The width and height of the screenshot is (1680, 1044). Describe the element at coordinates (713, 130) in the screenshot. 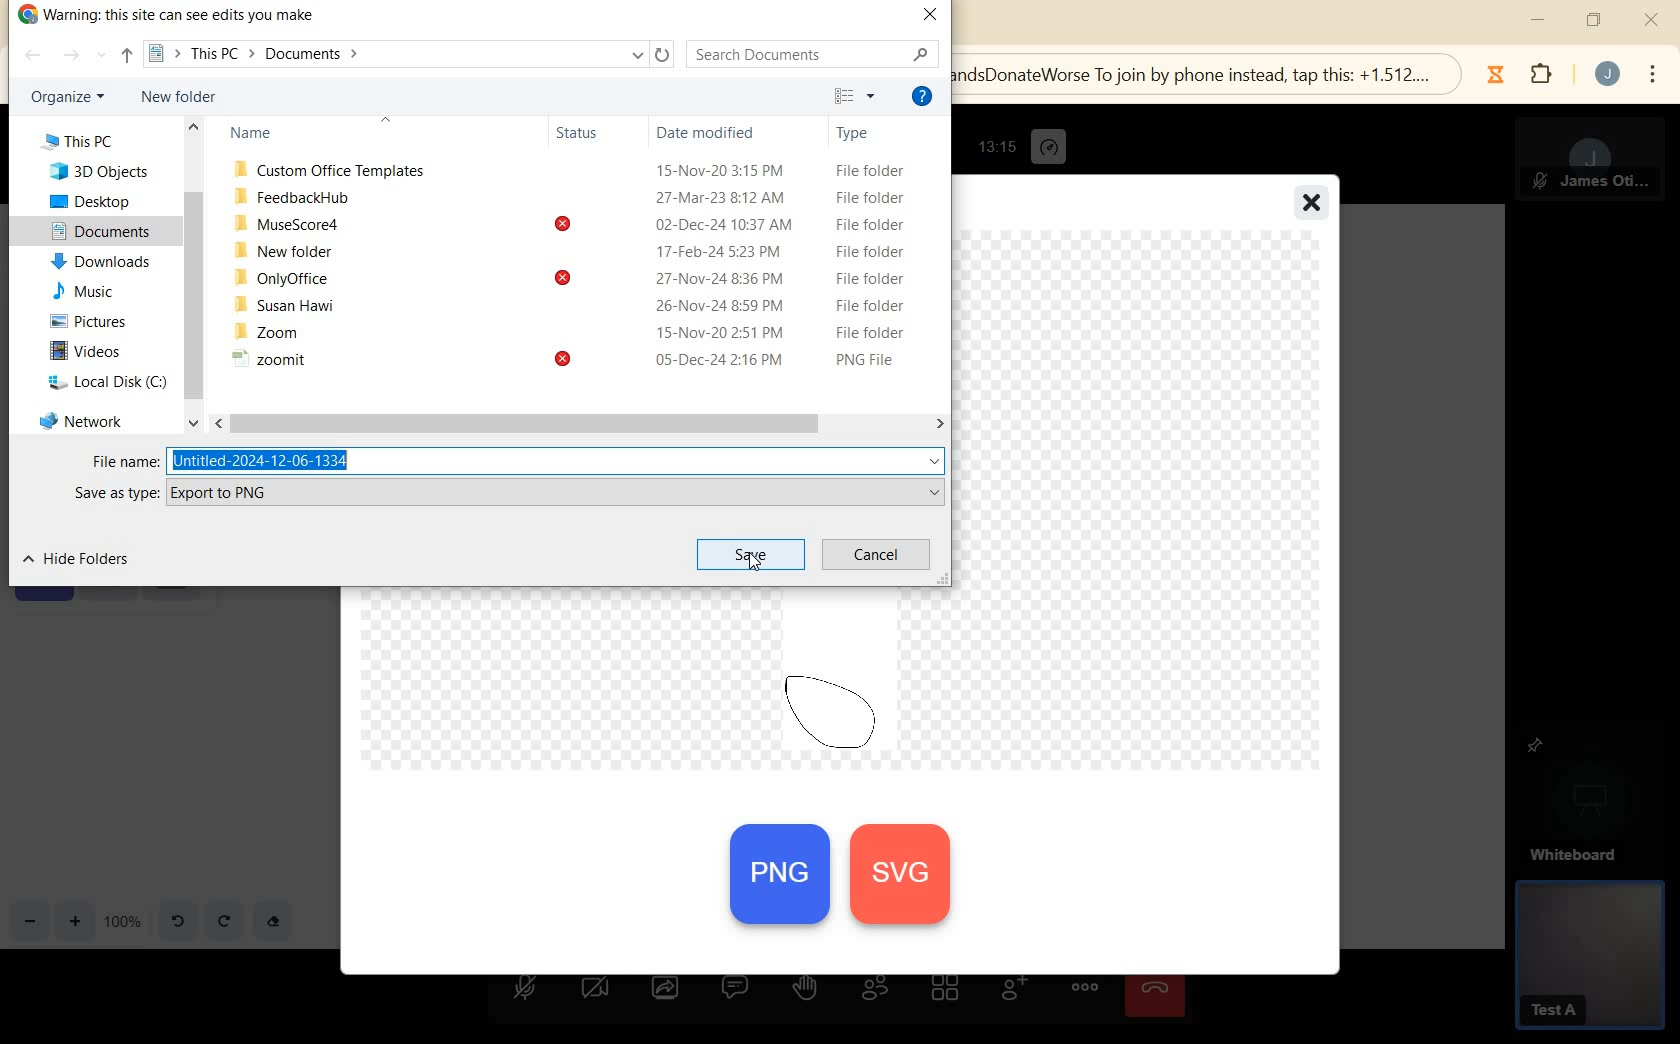

I see `Date modified` at that location.